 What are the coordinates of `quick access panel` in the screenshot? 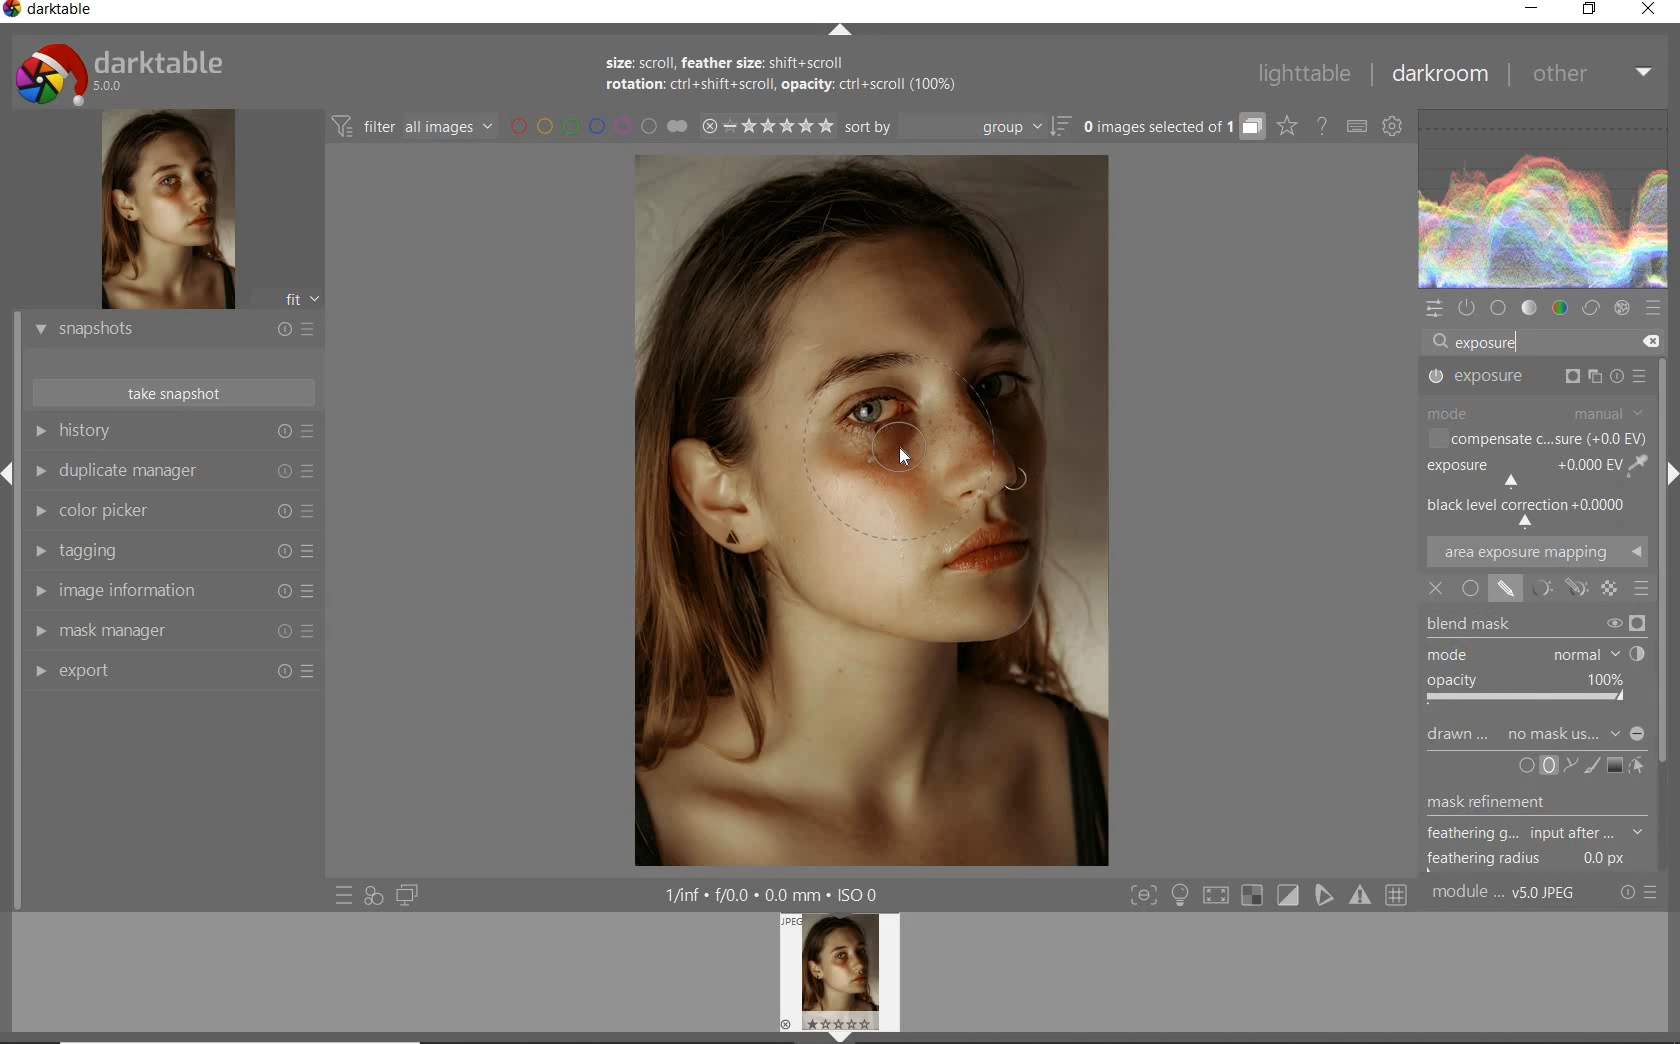 It's located at (1432, 309).